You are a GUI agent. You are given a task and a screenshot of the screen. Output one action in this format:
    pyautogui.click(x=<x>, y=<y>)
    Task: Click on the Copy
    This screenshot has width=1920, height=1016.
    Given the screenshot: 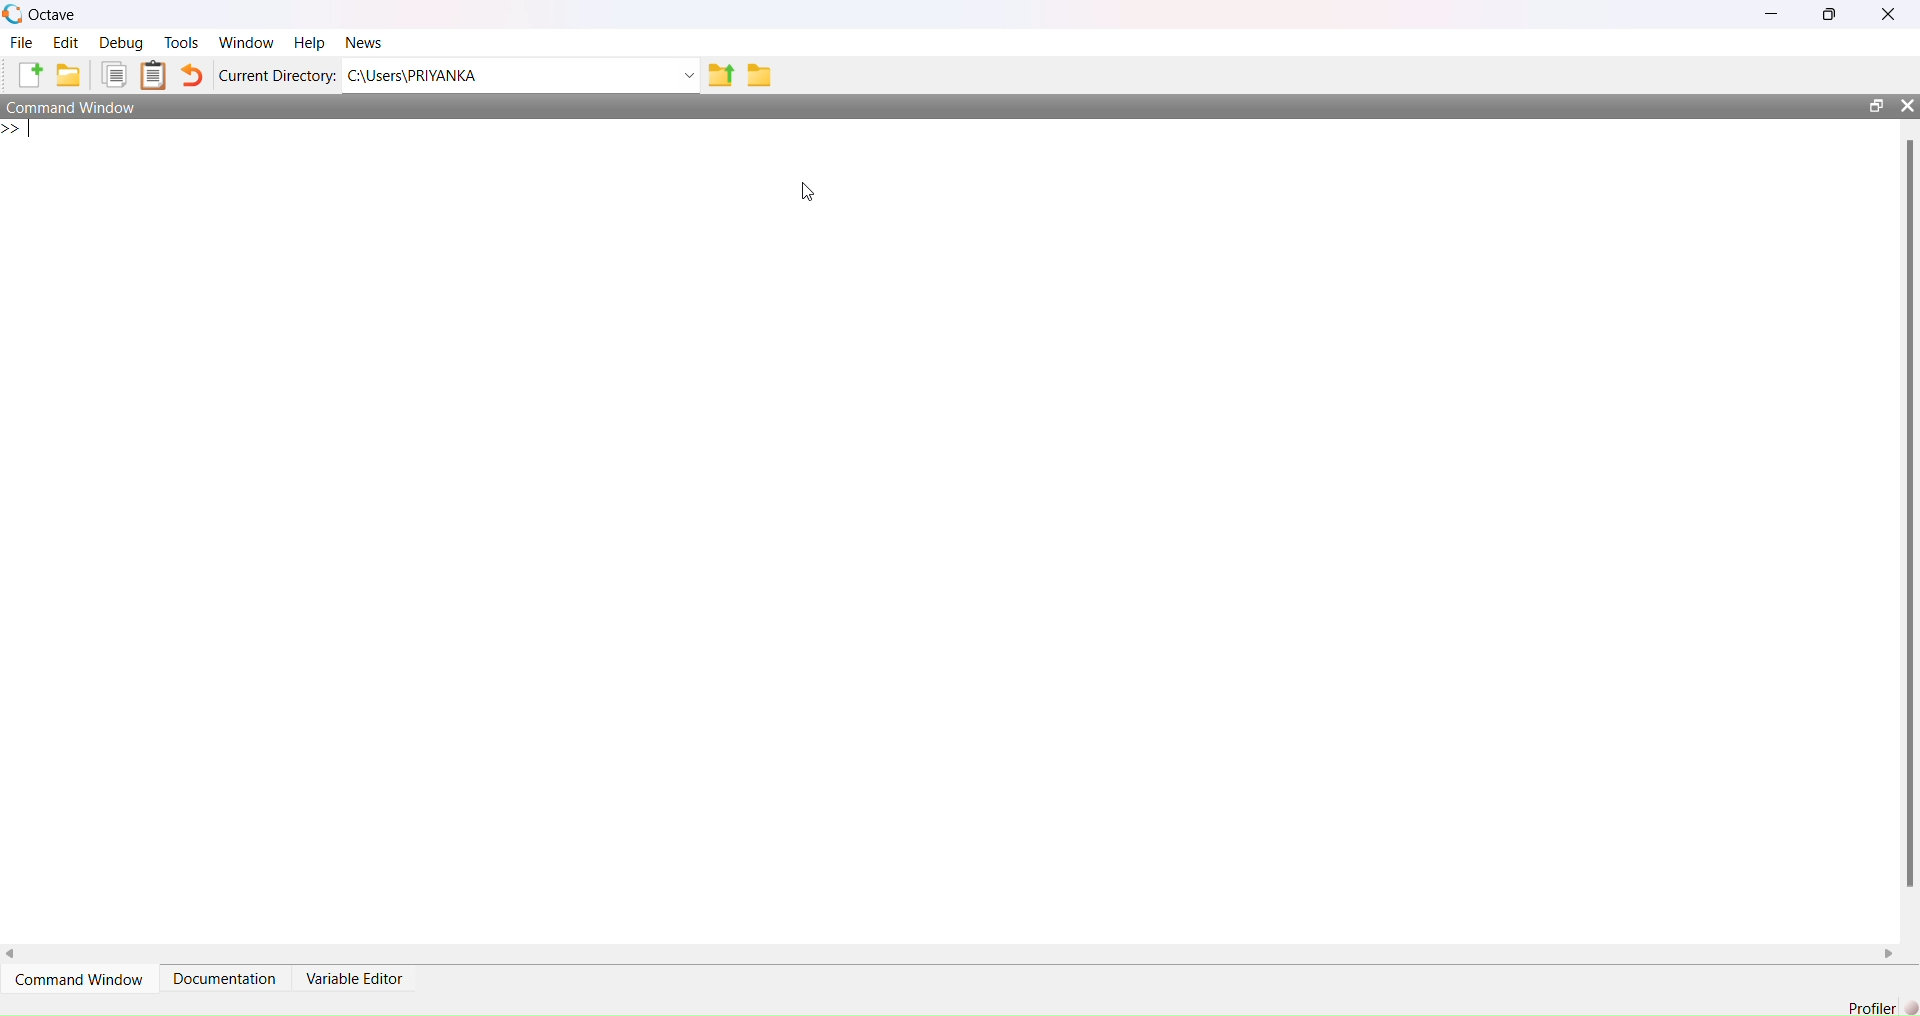 What is the action you would take?
    pyautogui.click(x=115, y=75)
    